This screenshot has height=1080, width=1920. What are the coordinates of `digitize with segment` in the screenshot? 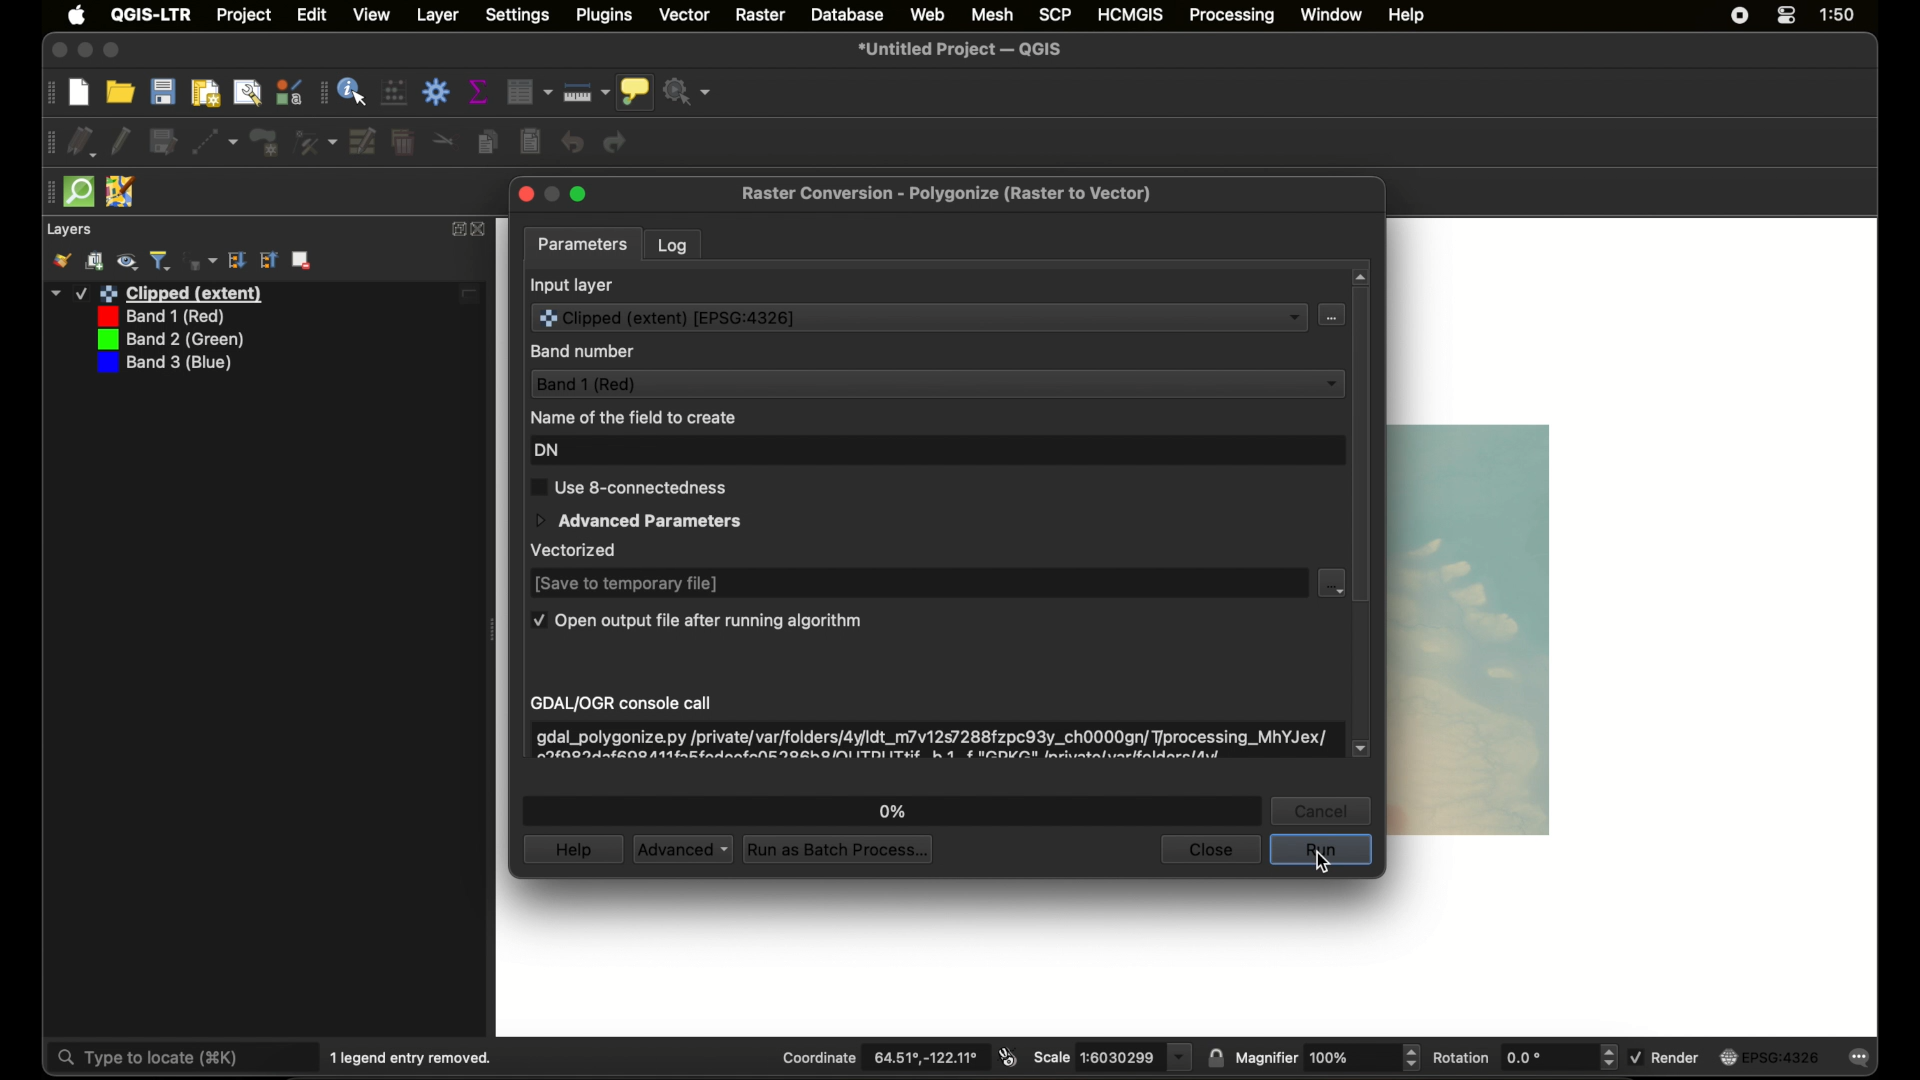 It's located at (216, 142).